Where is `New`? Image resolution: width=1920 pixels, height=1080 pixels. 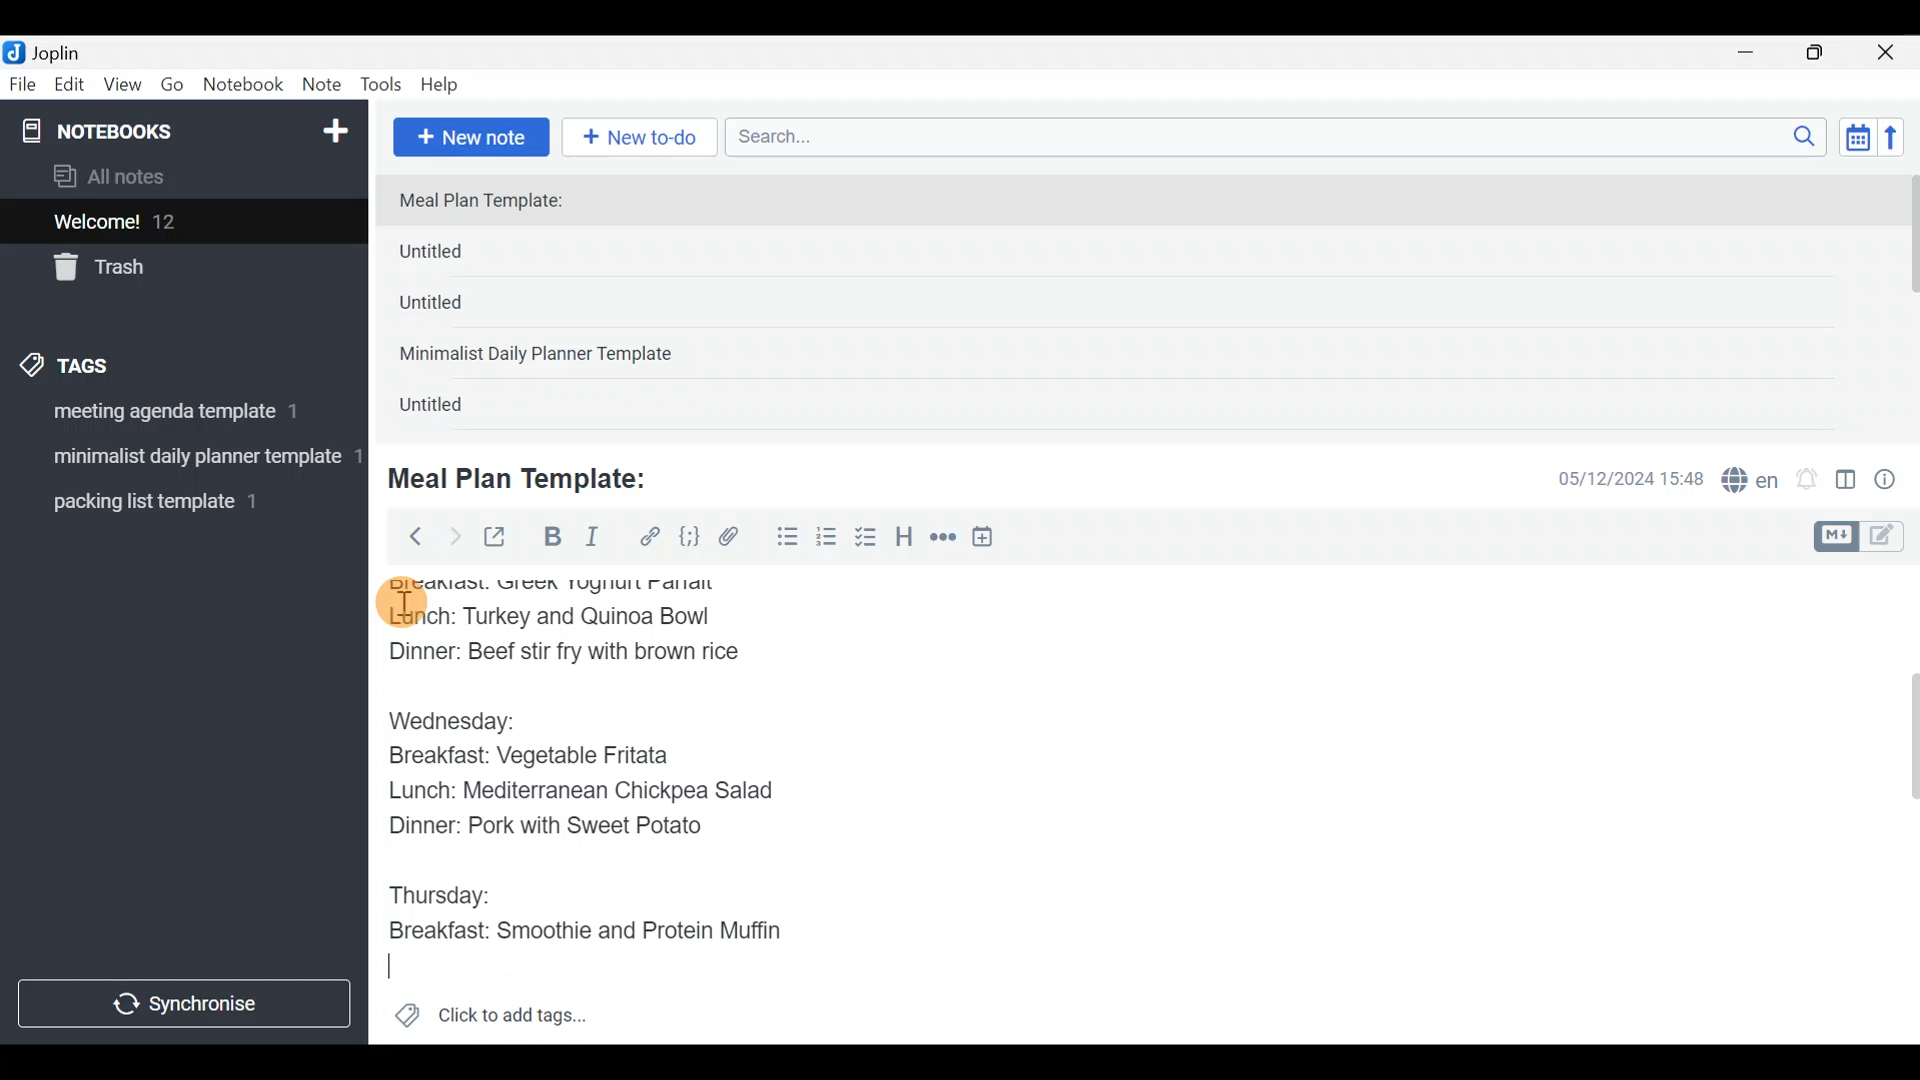
New is located at coordinates (334, 127).